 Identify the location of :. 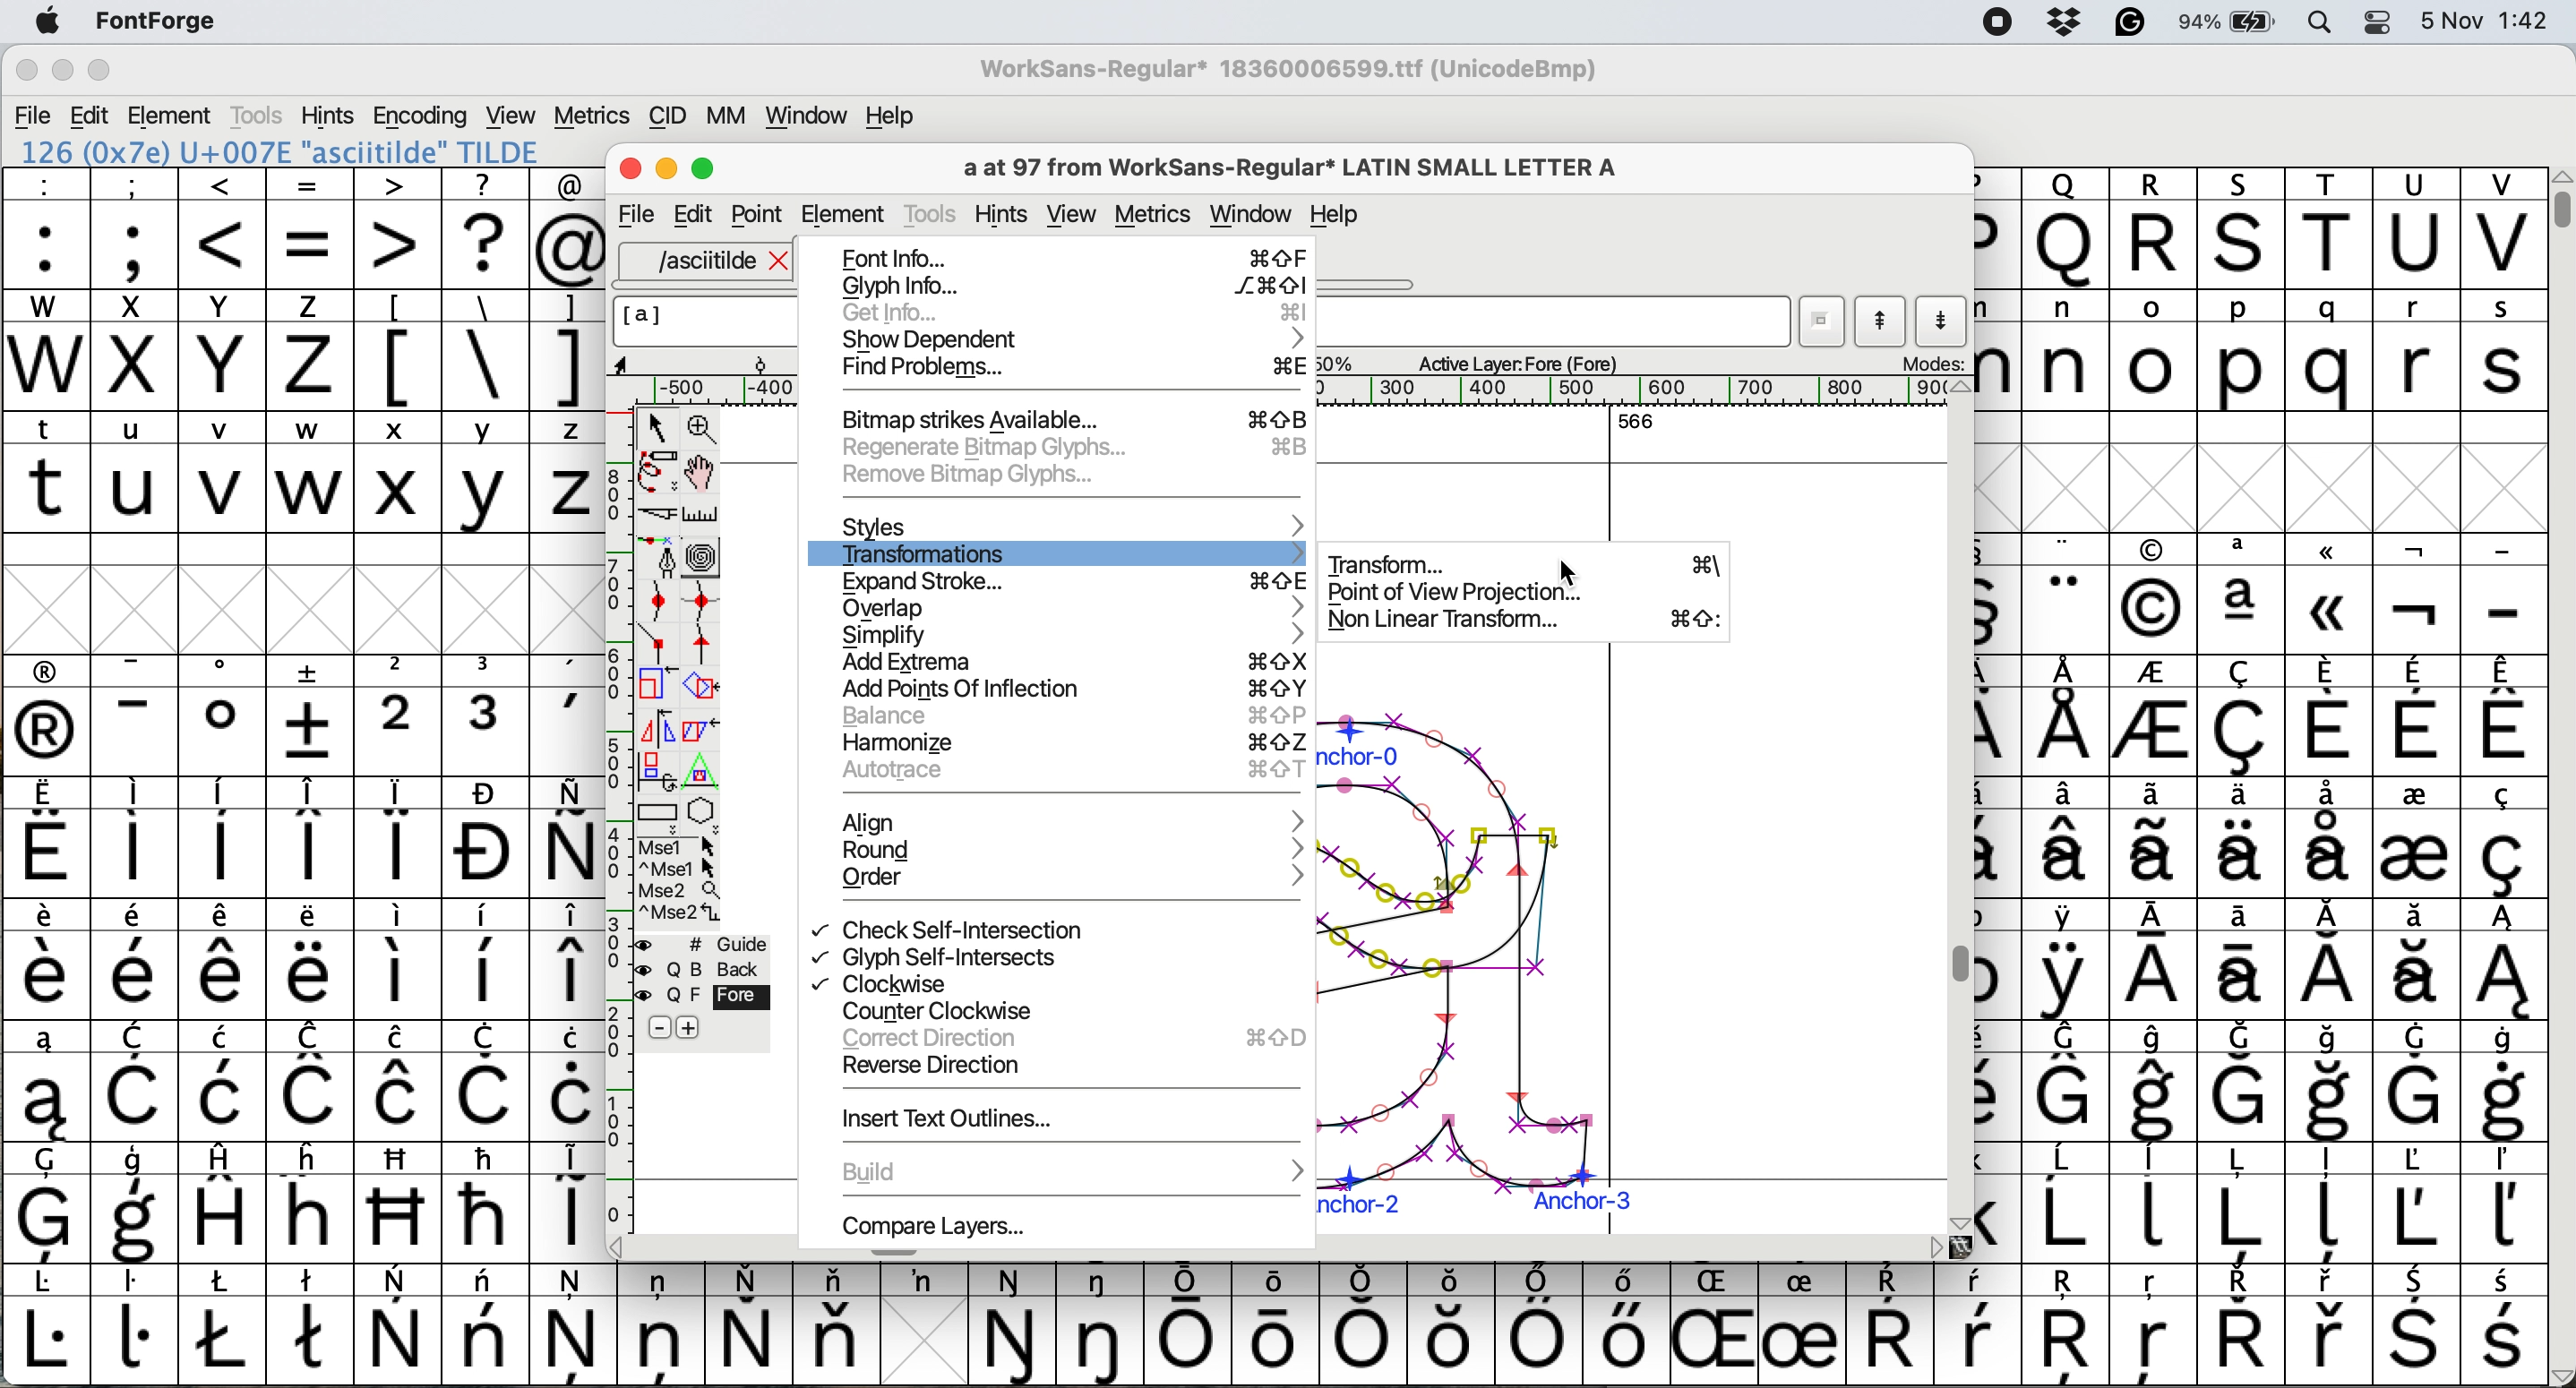
(48, 229).